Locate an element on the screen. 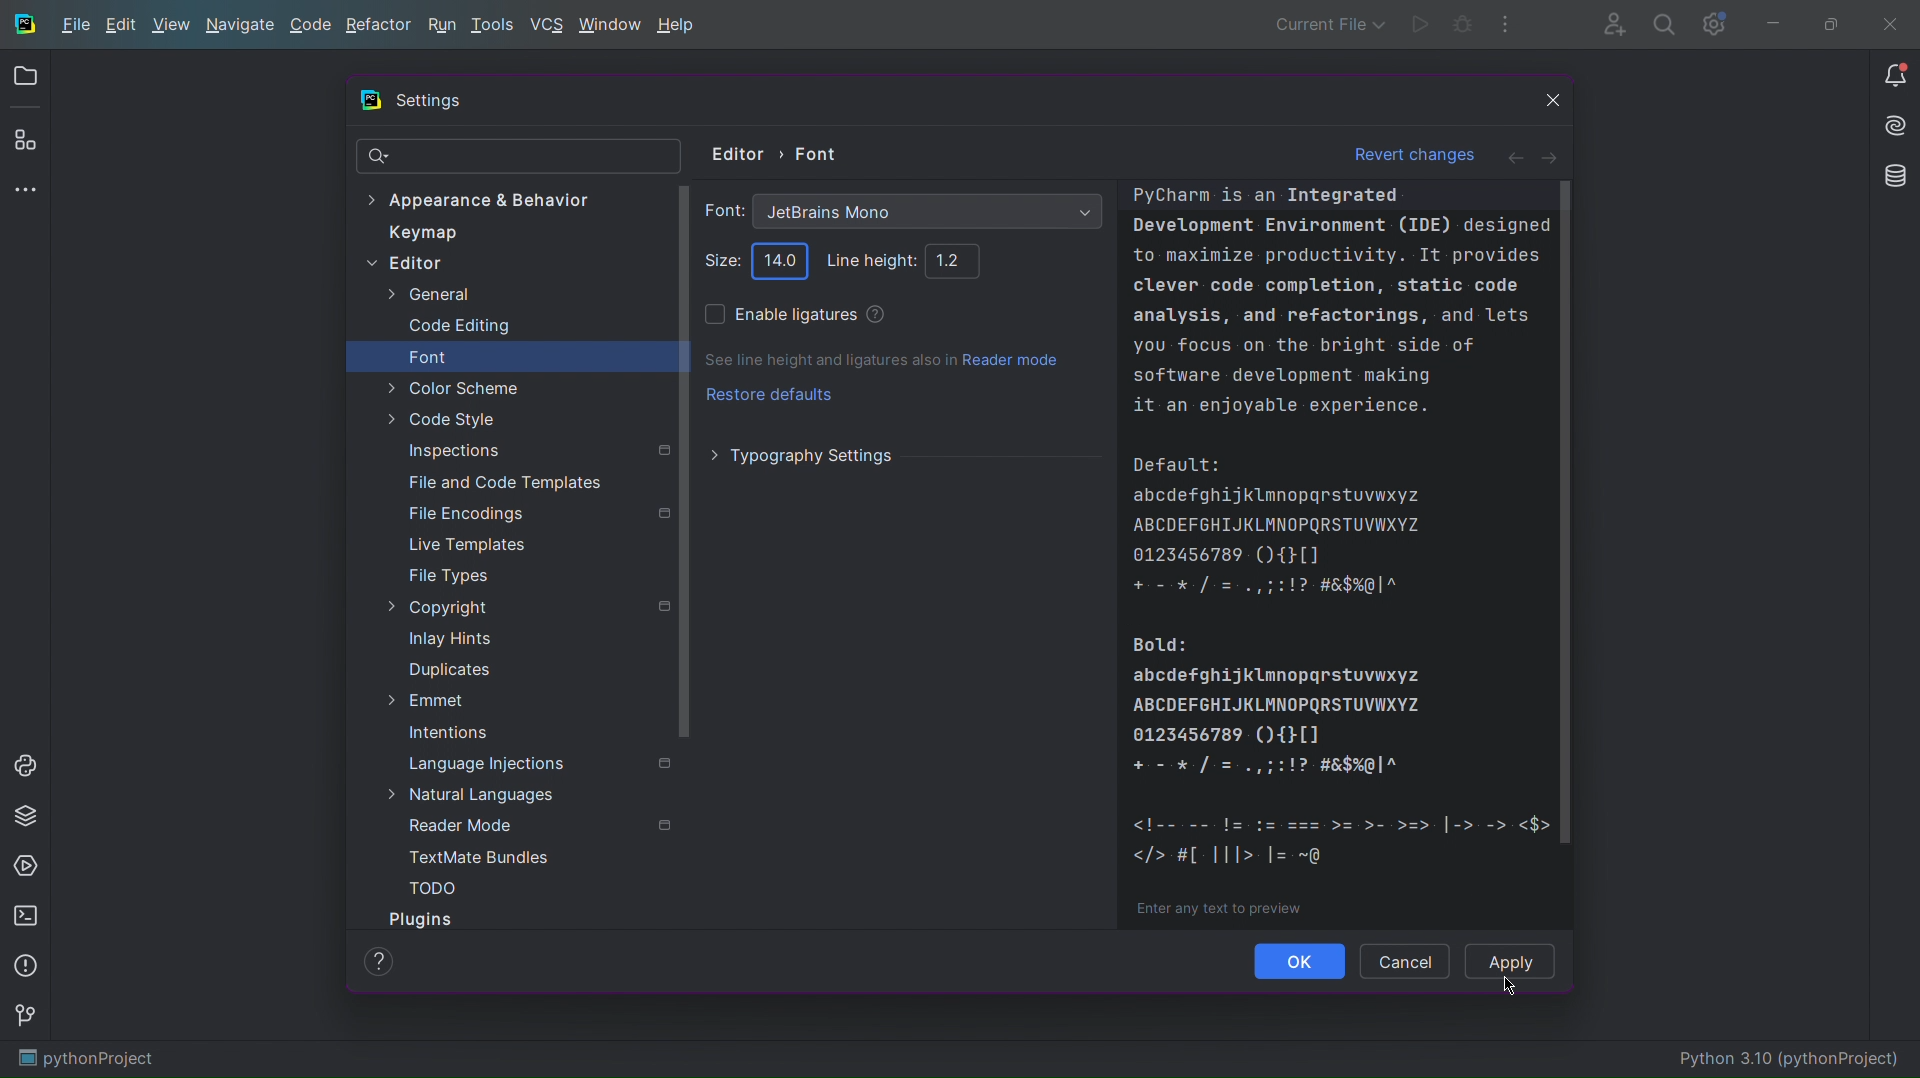 Image resolution: width=1920 pixels, height=1078 pixels. Font is located at coordinates (931, 213).